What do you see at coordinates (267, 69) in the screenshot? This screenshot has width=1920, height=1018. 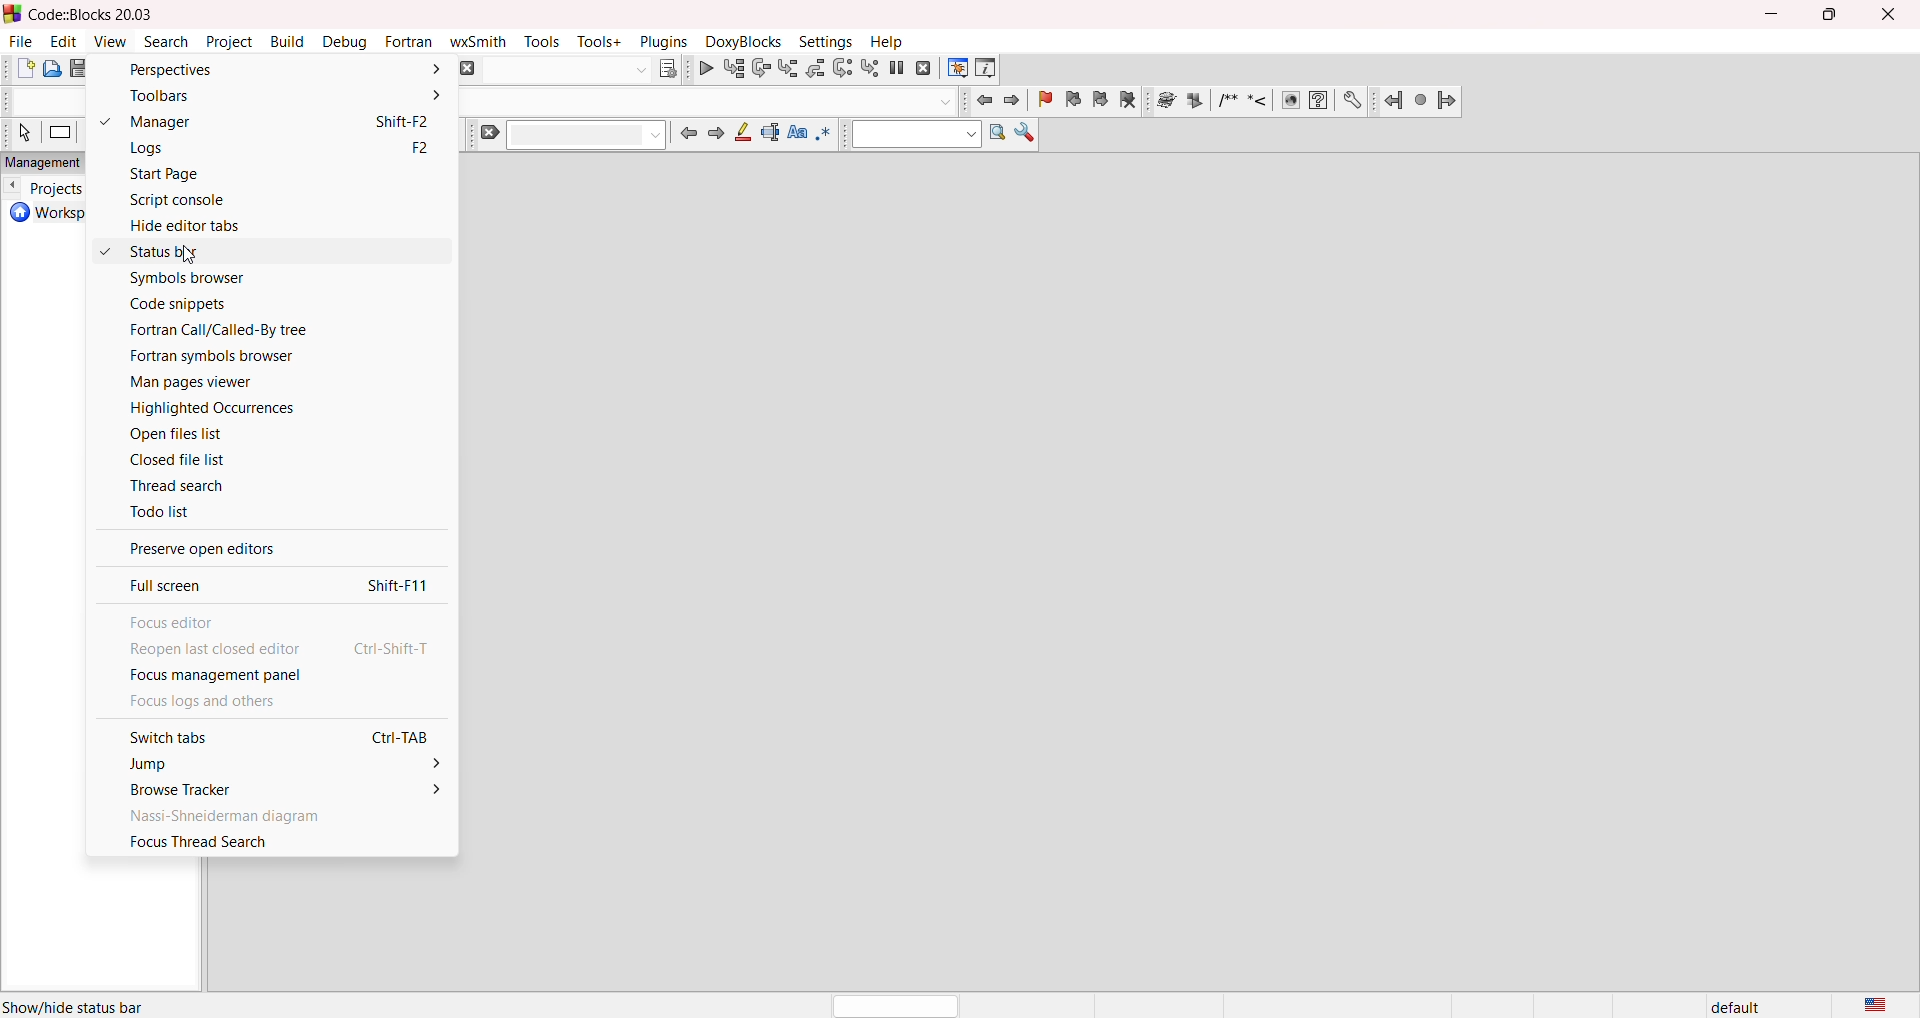 I see `perspectives` at bounding box center [267, 69].